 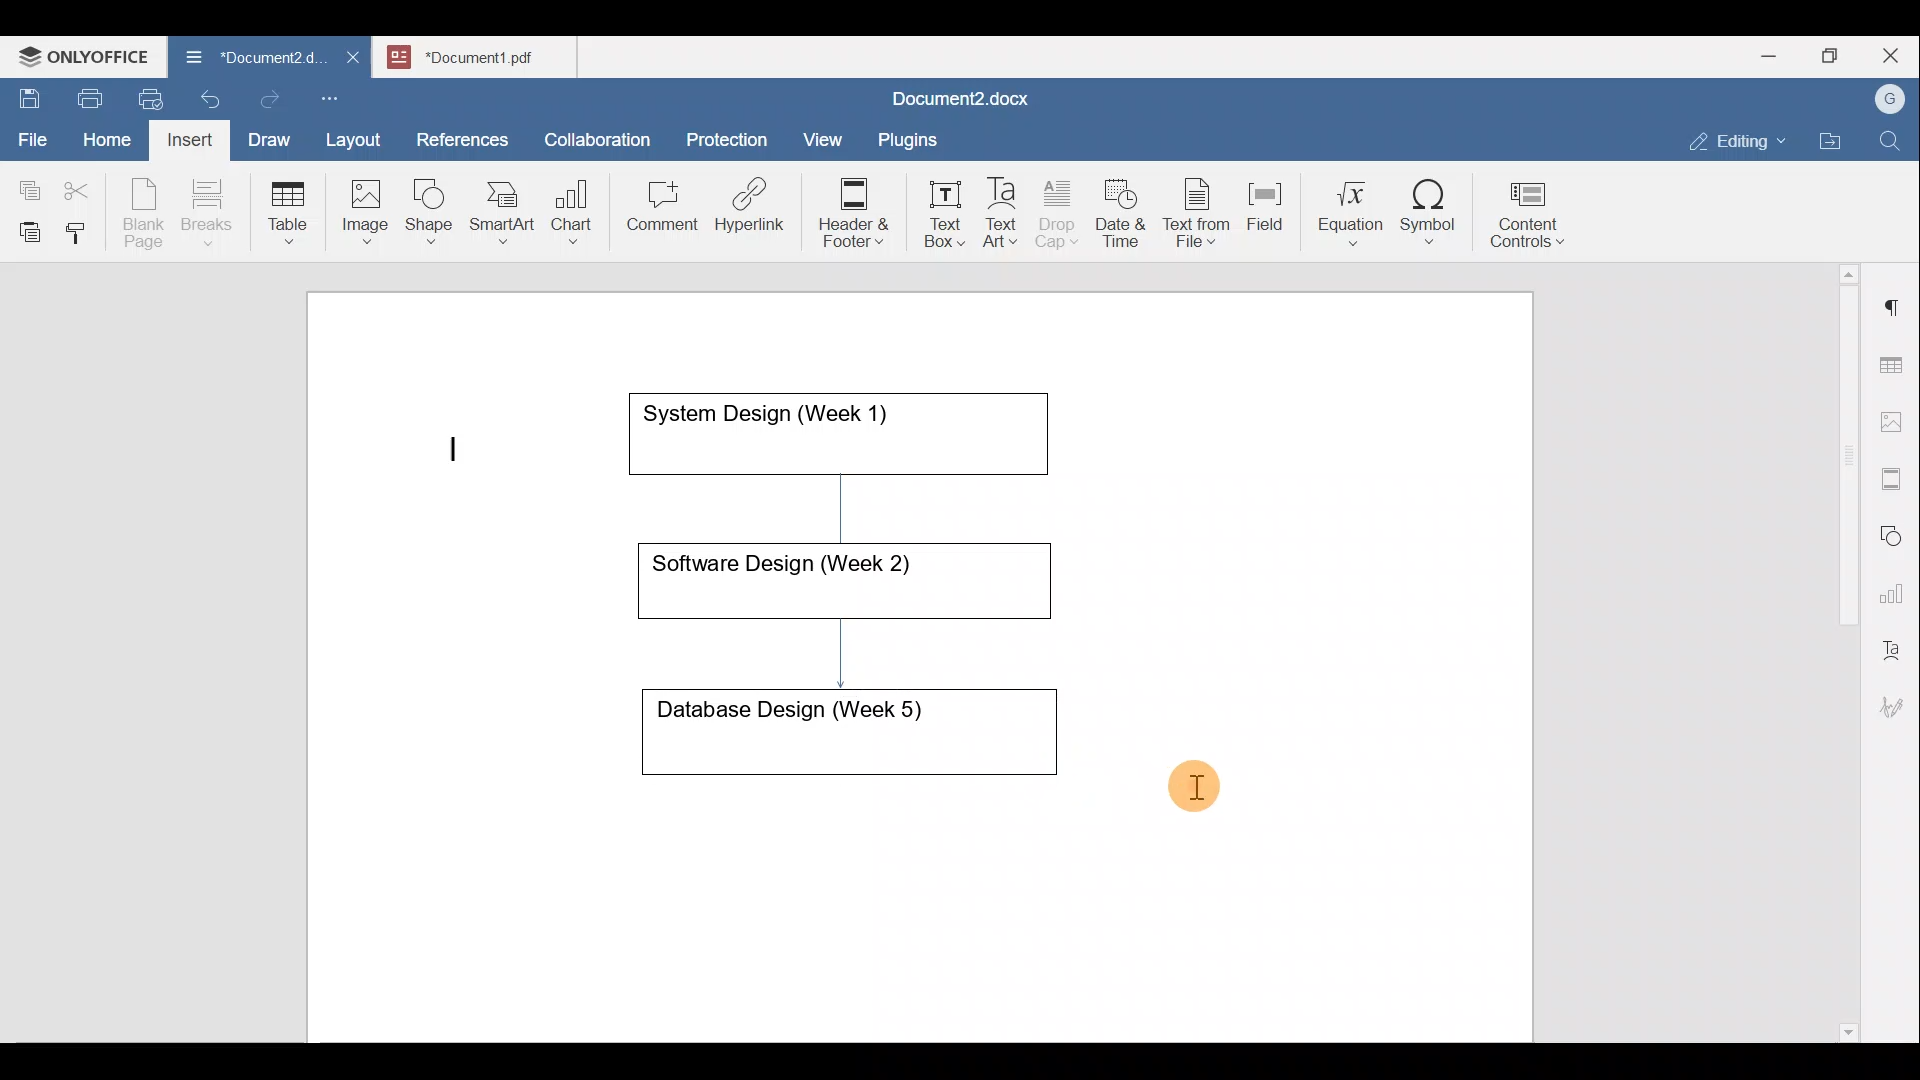 I want to click on Table settings, so click(x=1895, y=363).